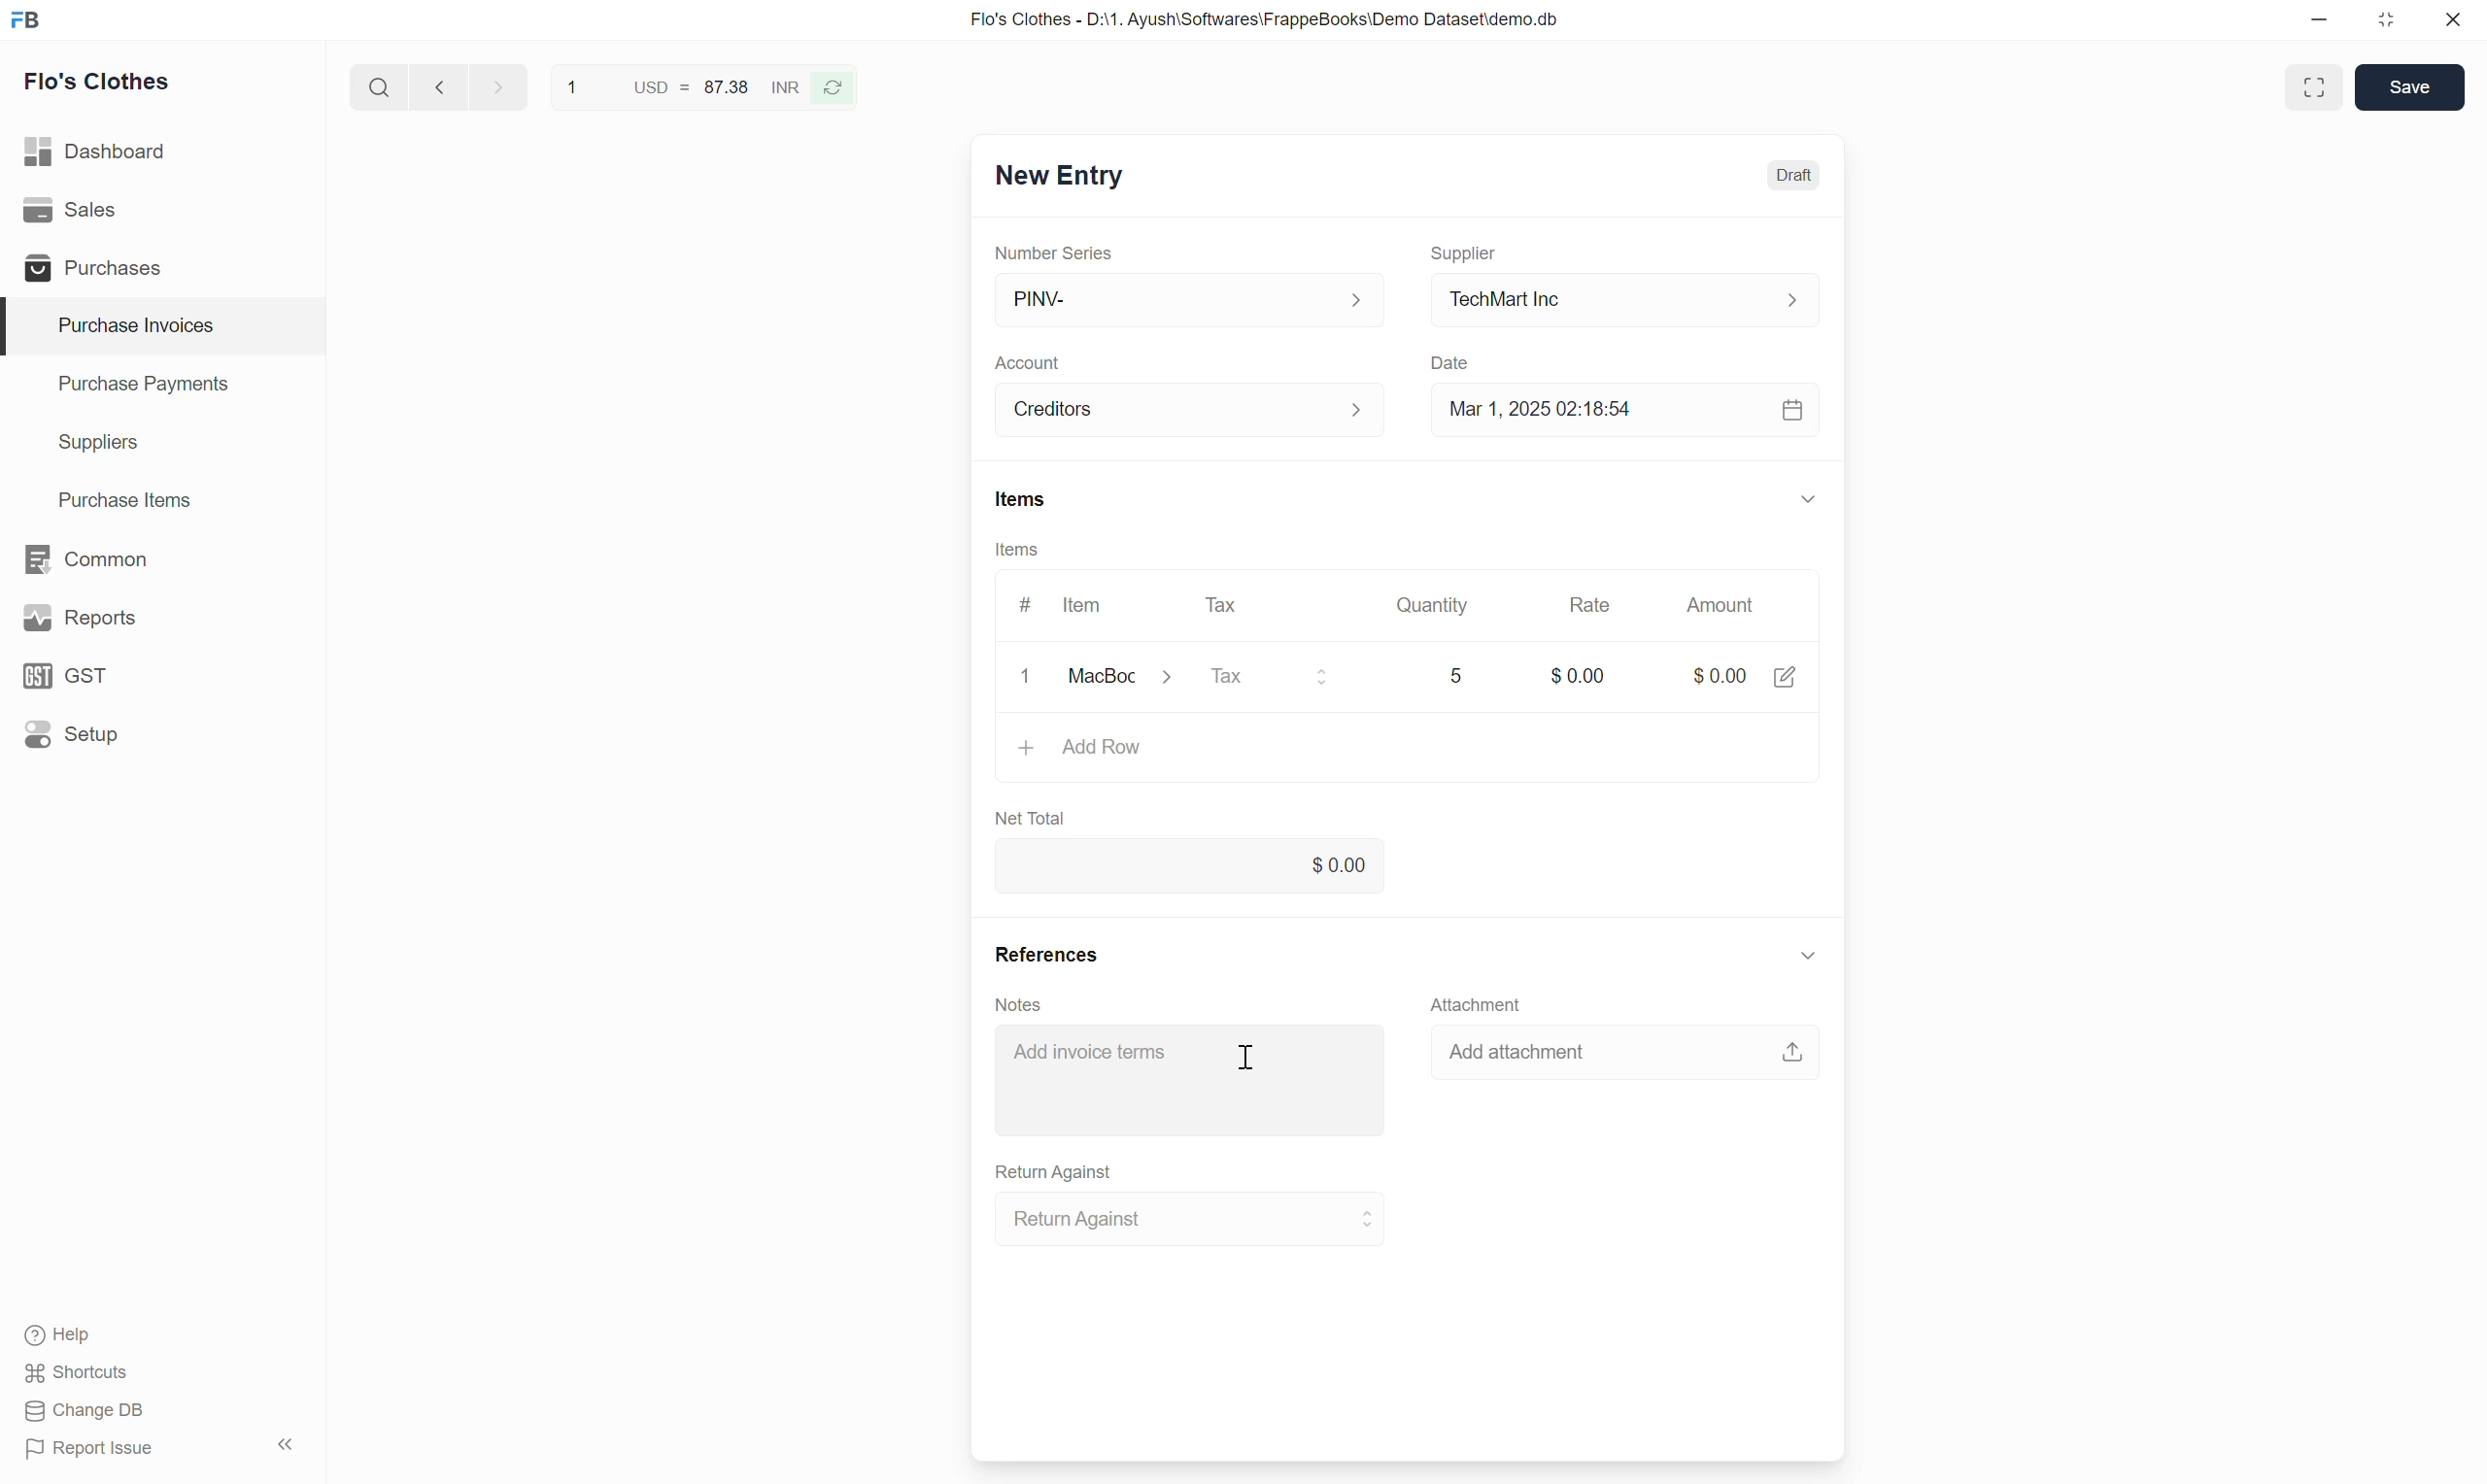  I want to click on Sales, so click(162, 210).